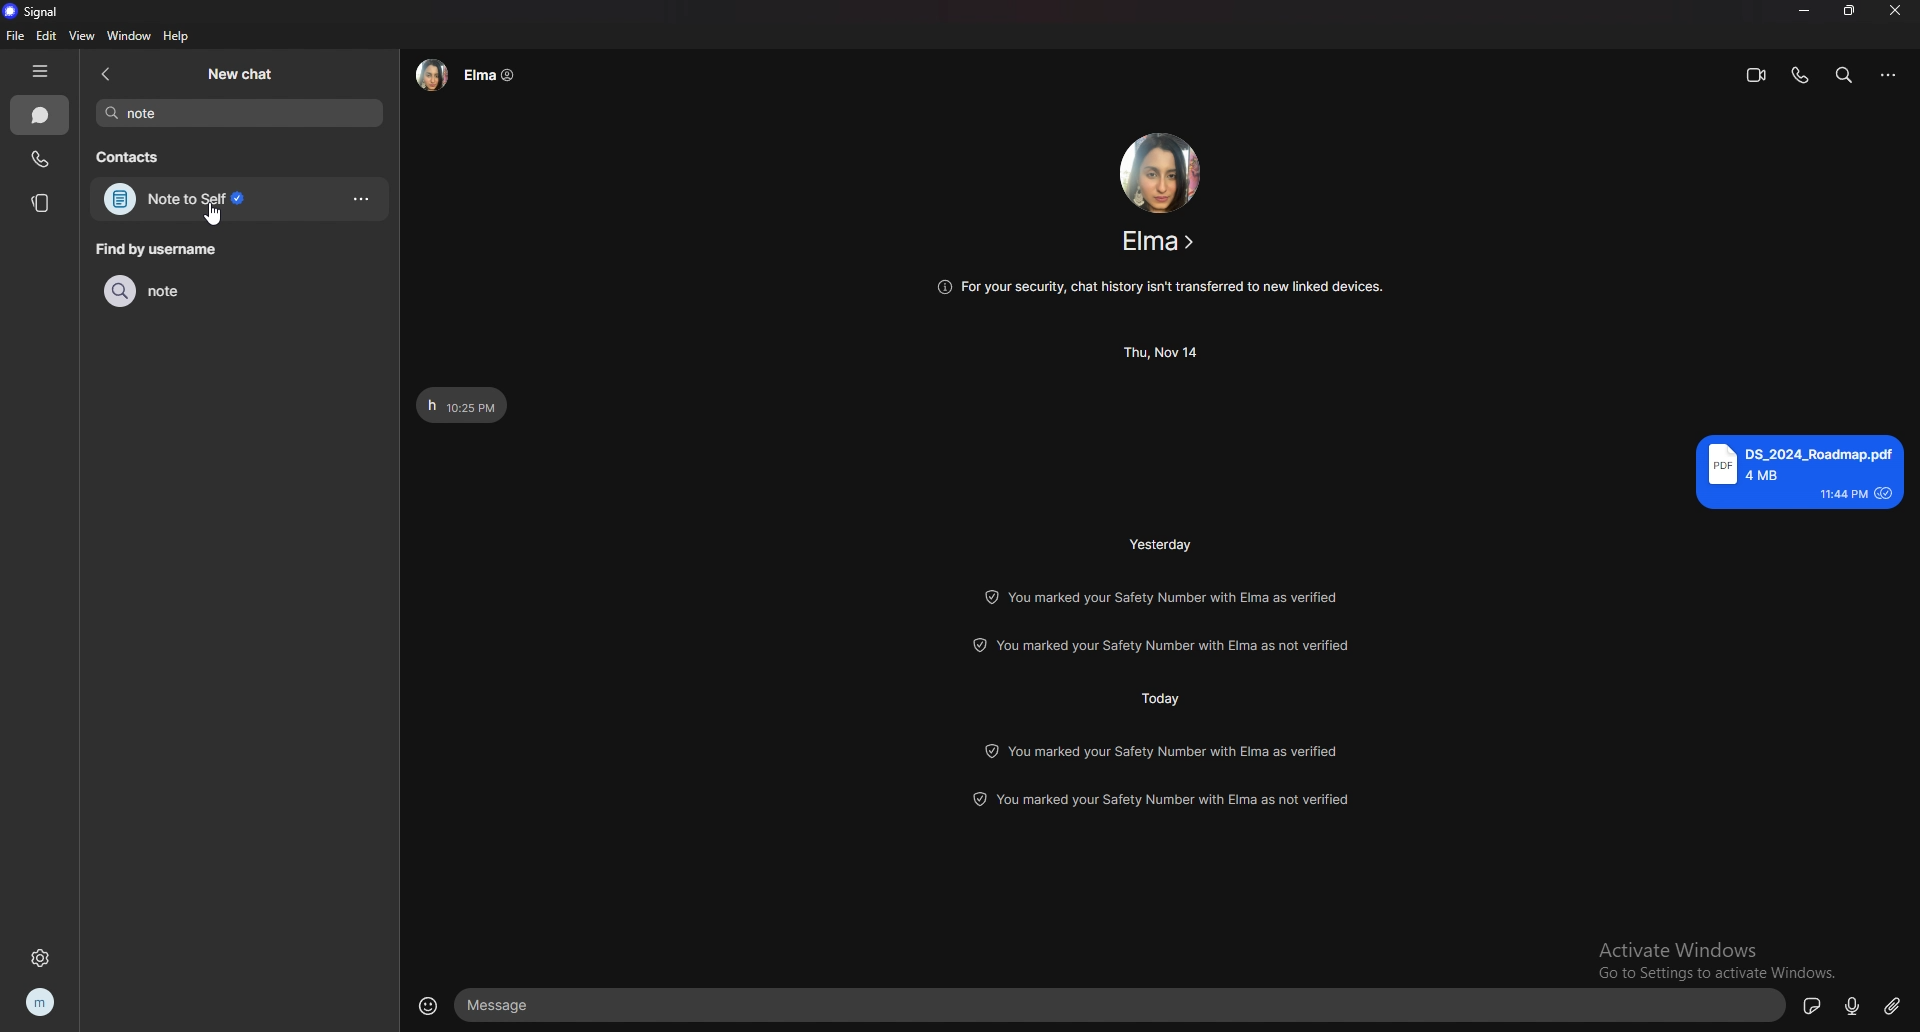  I want to click on attachment, so click(1892, 1005).